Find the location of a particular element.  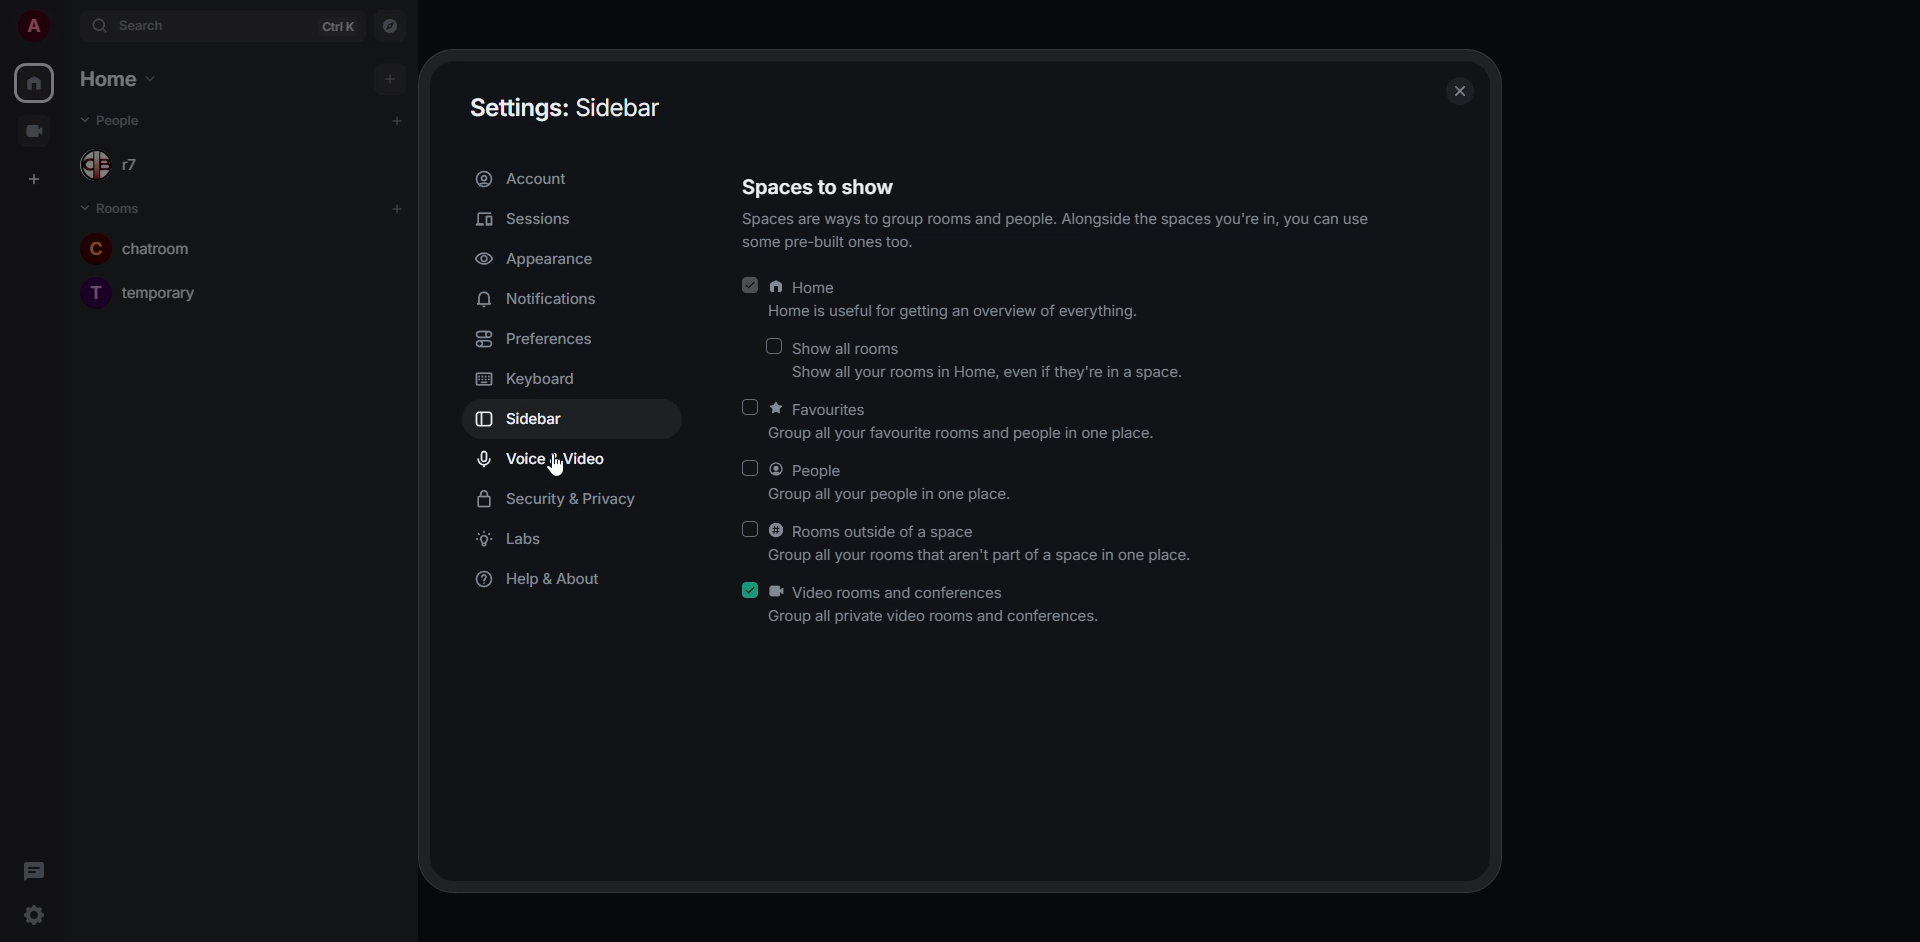

notifications is located at coordinates (547, 299).